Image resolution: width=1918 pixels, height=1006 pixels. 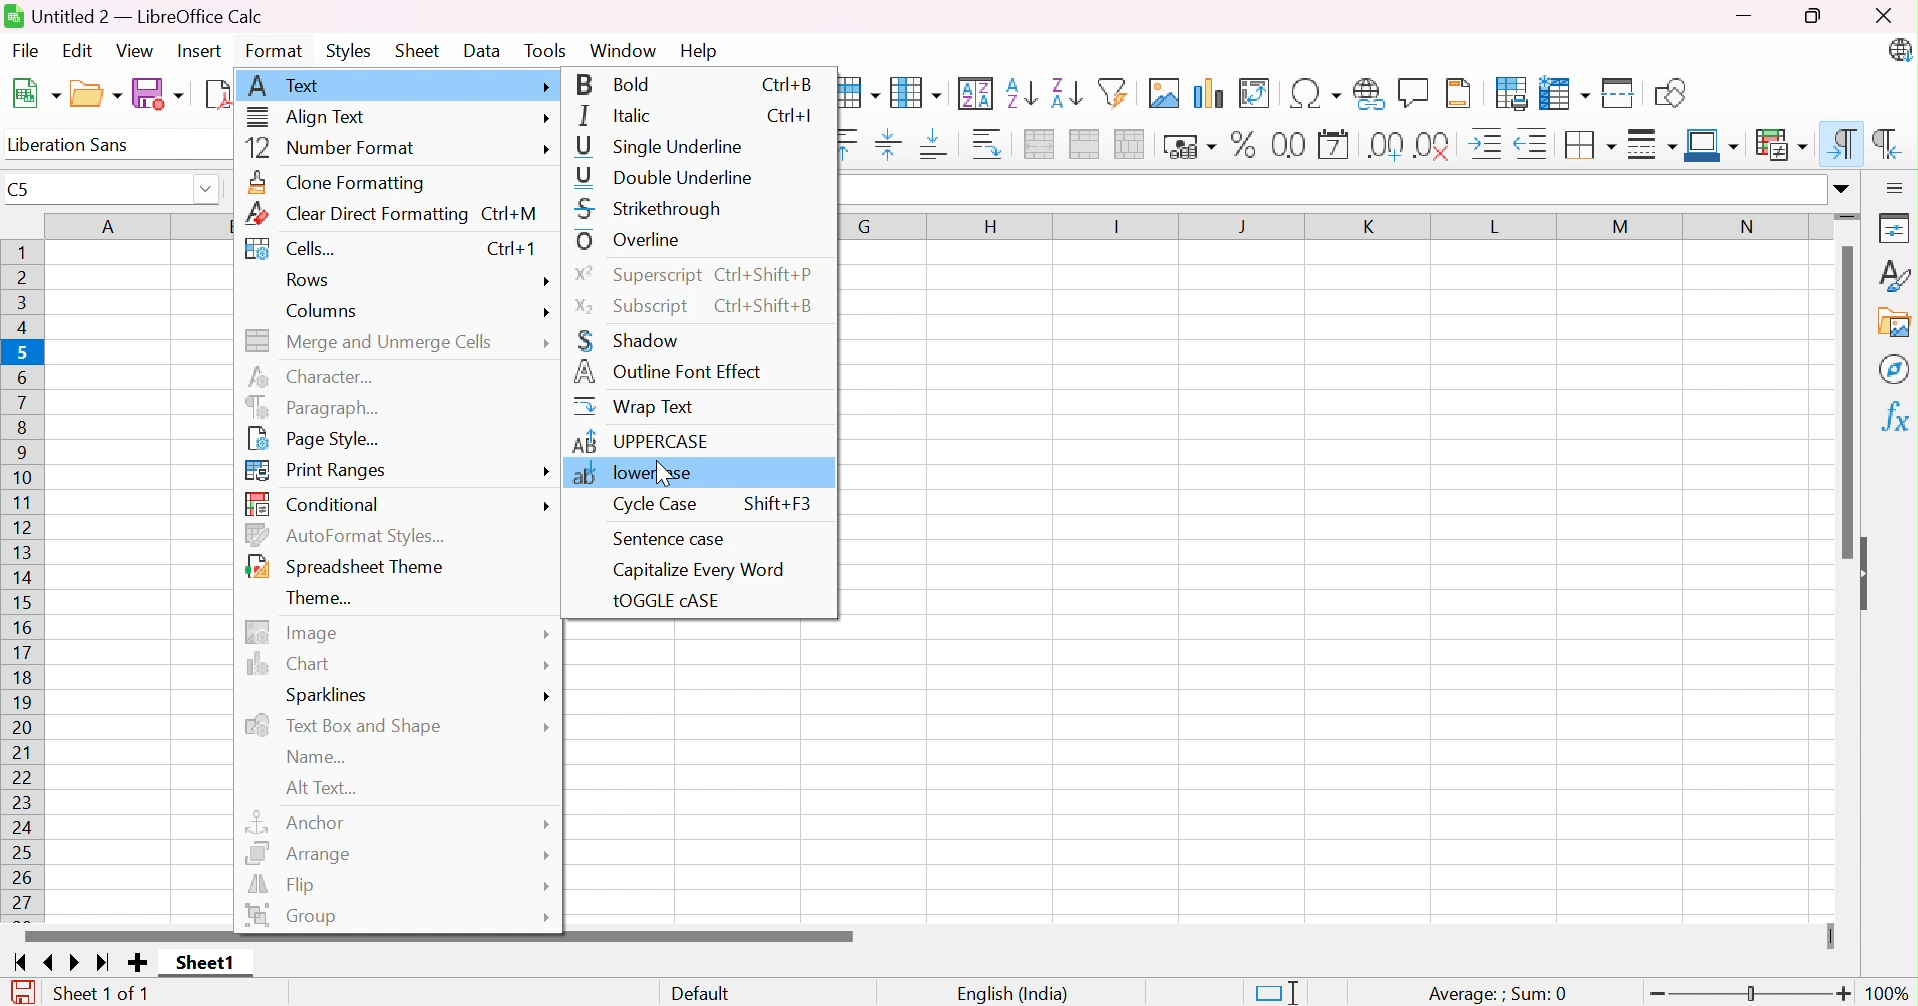 I want to click on Italic, so click(x=613, y=116).